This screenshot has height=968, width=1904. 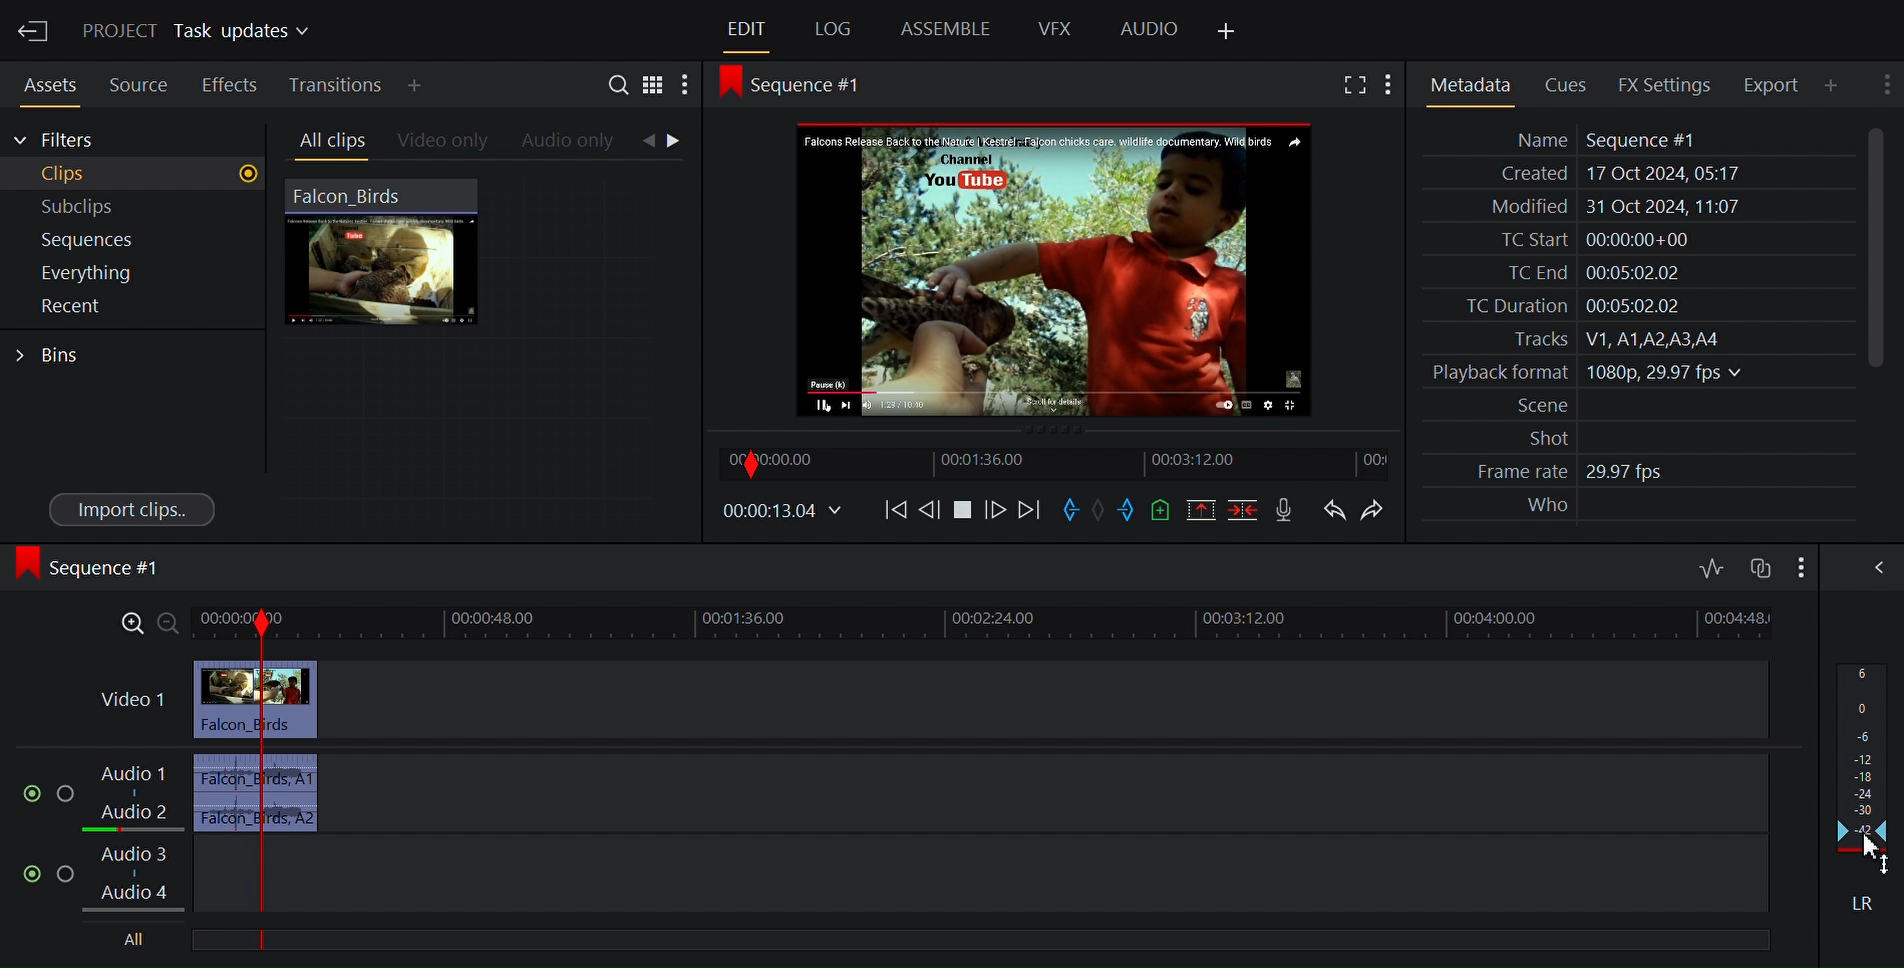 I want to click on Metadata, so click(x=1470, y=82).